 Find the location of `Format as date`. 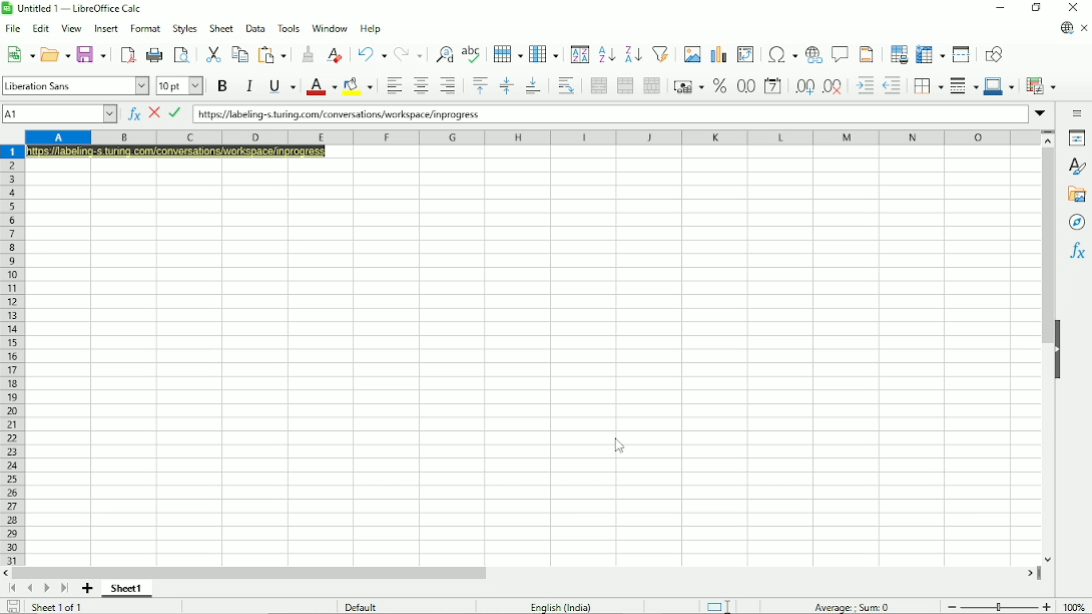

Format as date is located at coordinates (773, 87).